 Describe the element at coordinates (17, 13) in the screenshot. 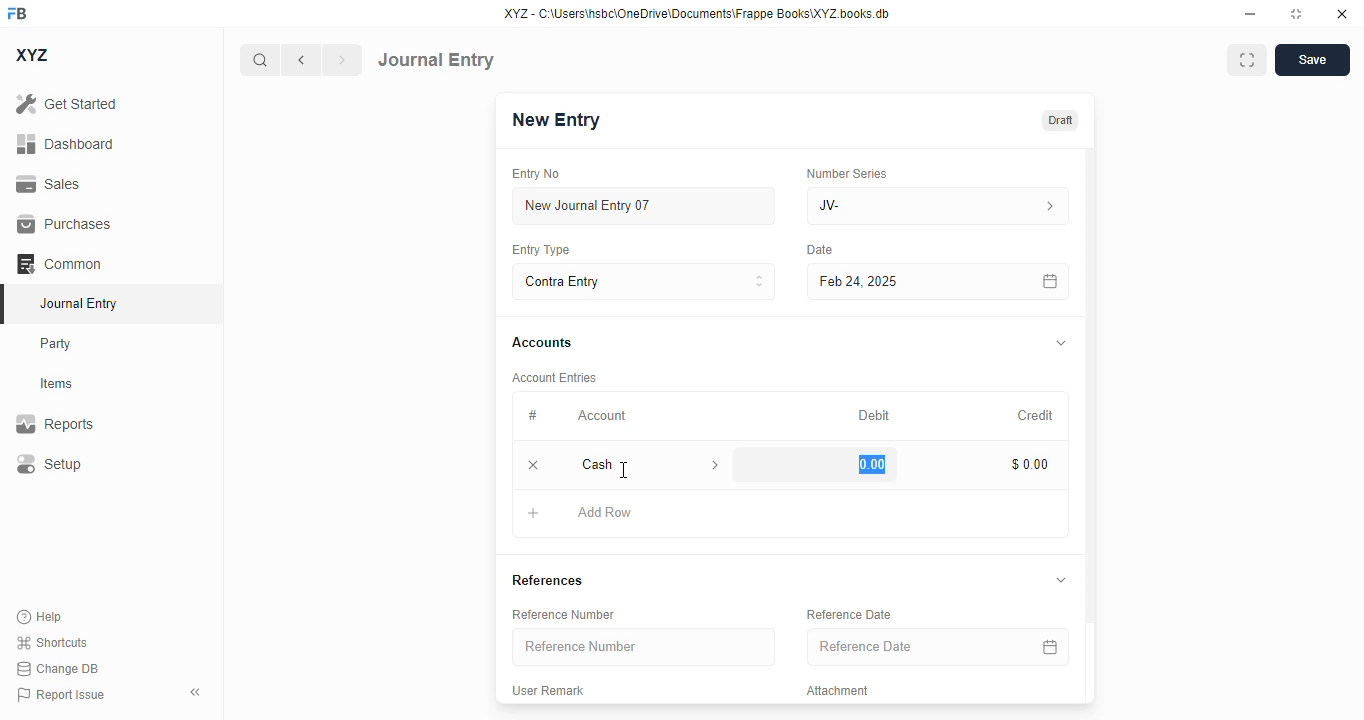

I see `FB - logo` at that location.